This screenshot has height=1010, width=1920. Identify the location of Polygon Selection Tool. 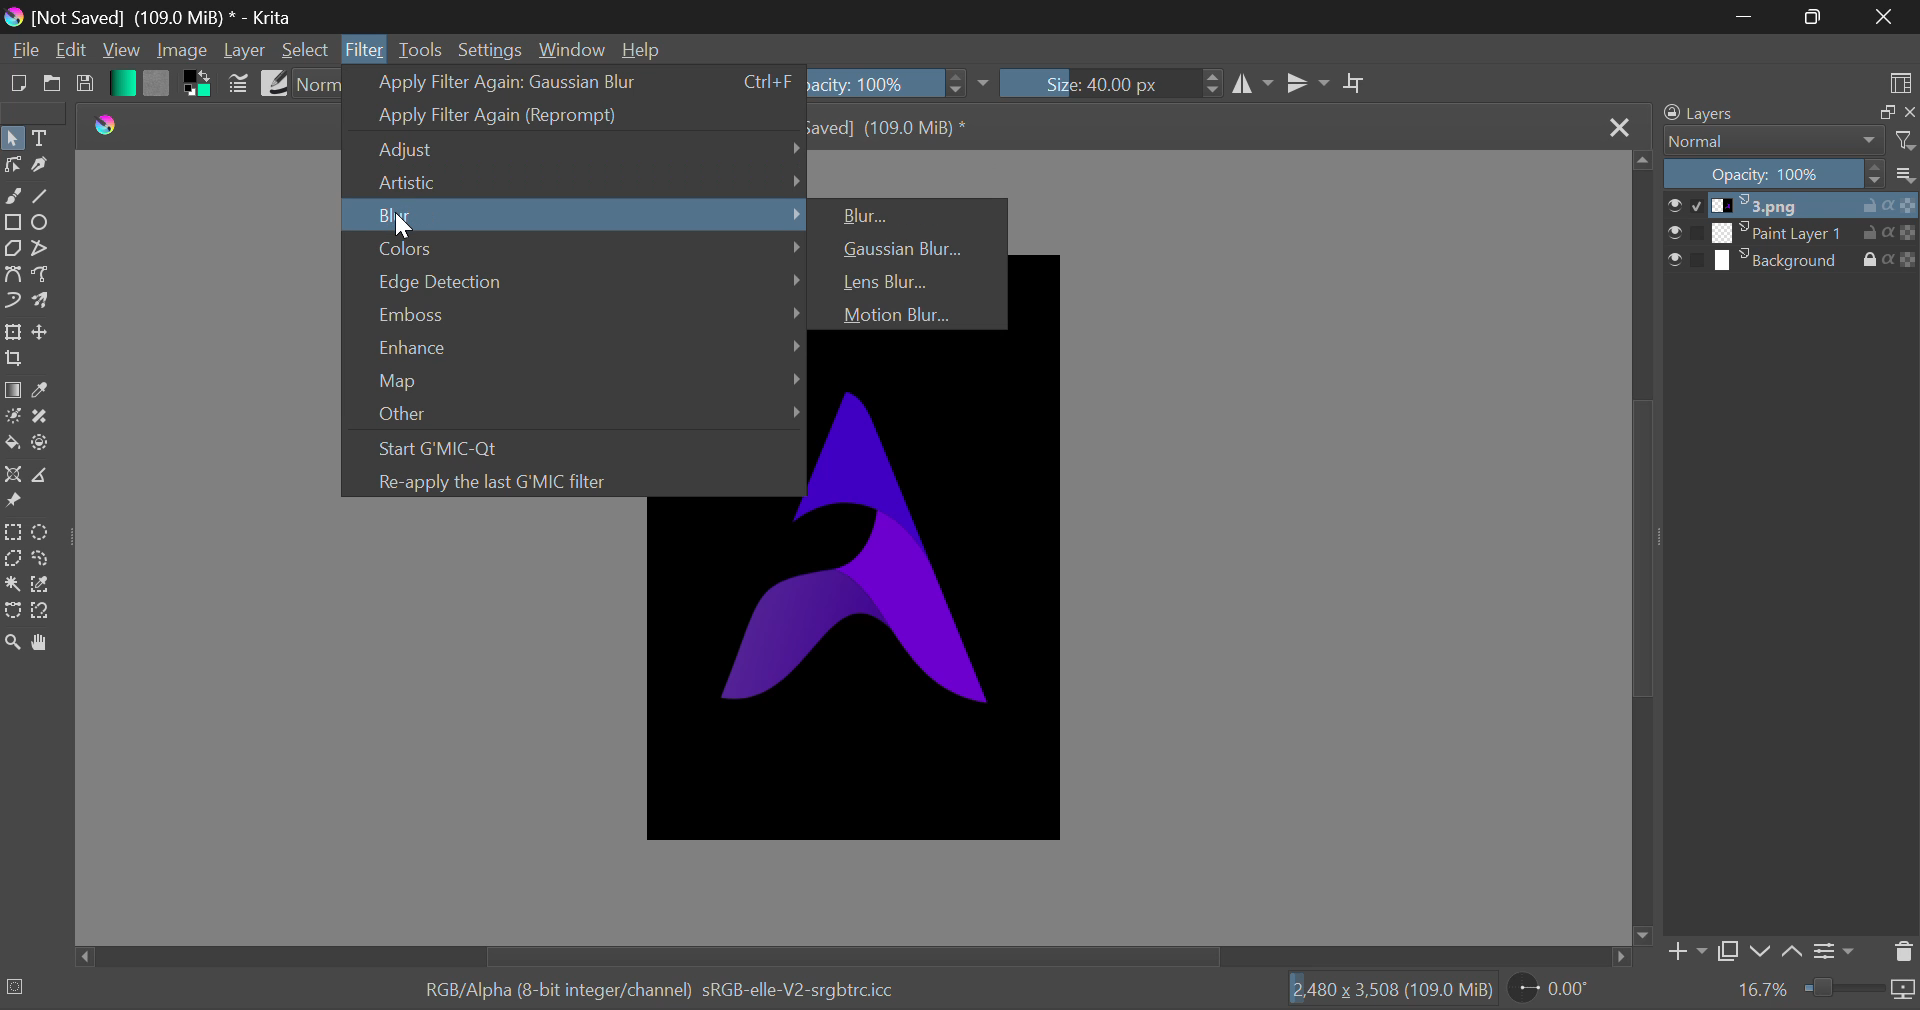
(12, 558).